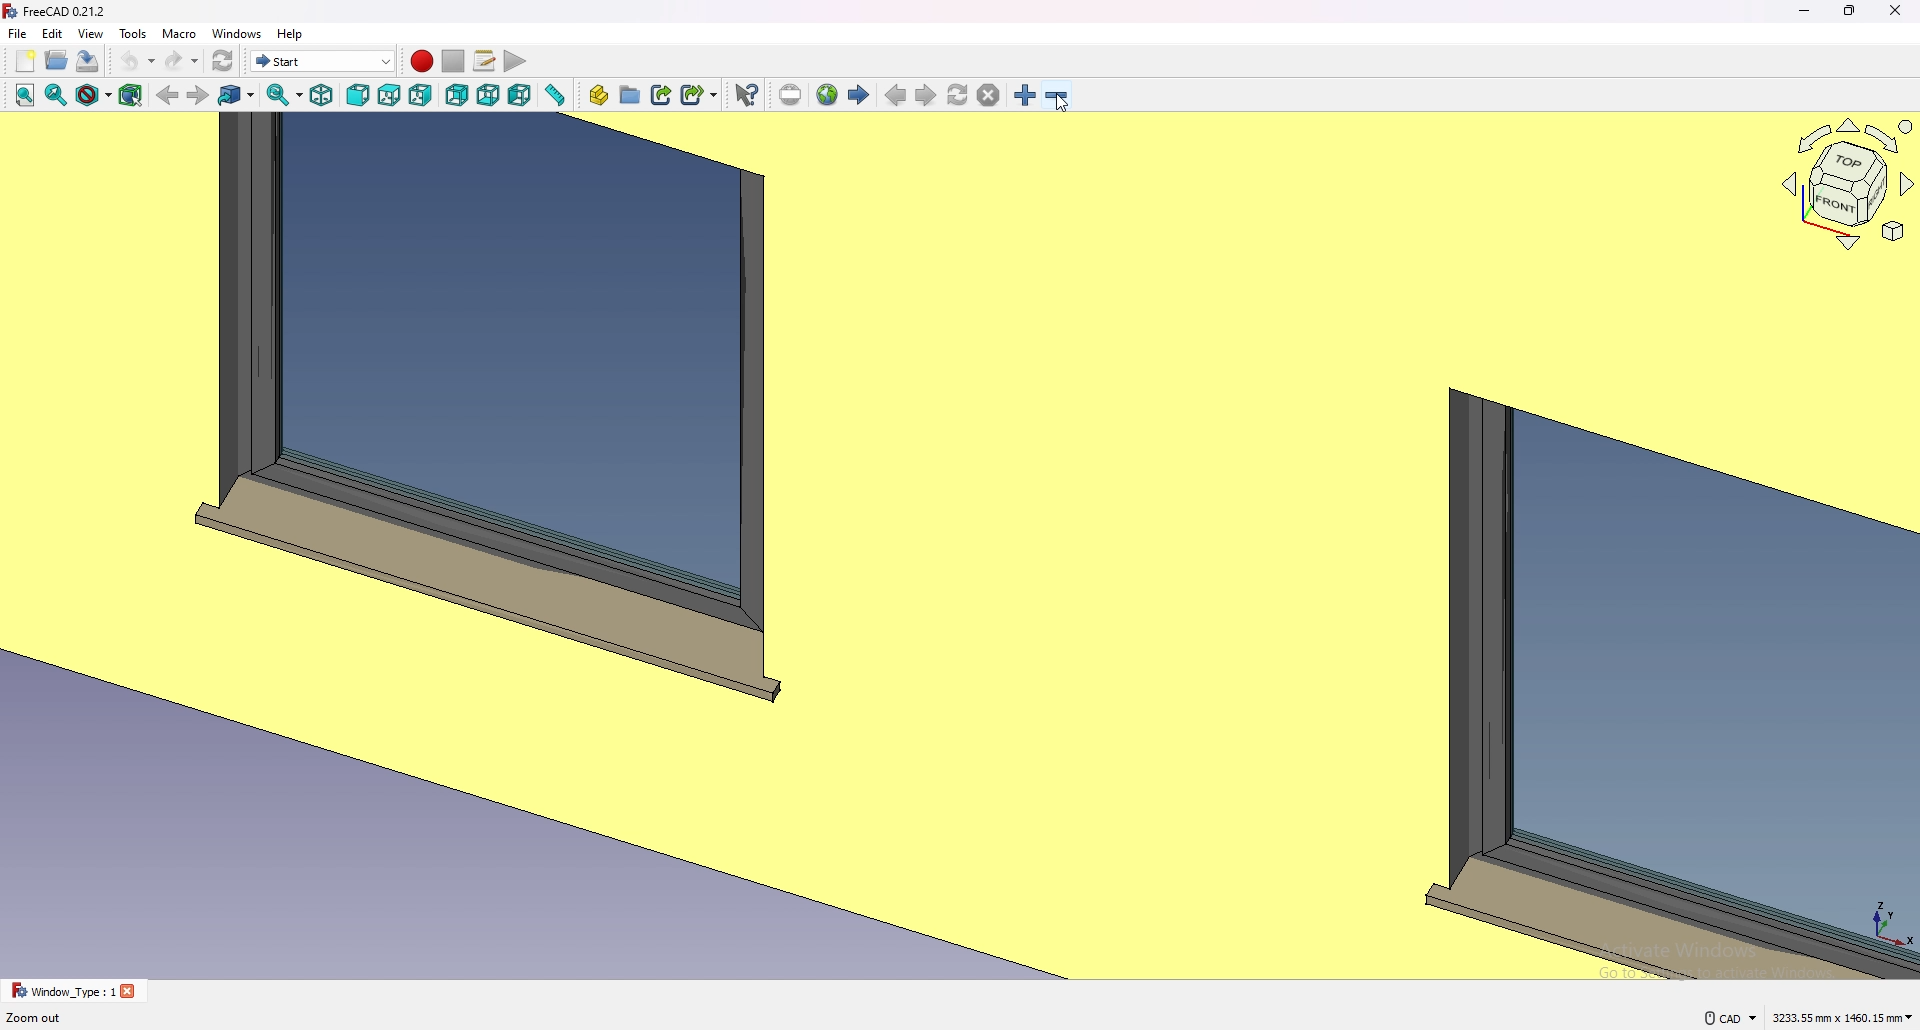  Describe the element at coordinates (554, 95) in the screenshot. I see `measure distance` at that location.